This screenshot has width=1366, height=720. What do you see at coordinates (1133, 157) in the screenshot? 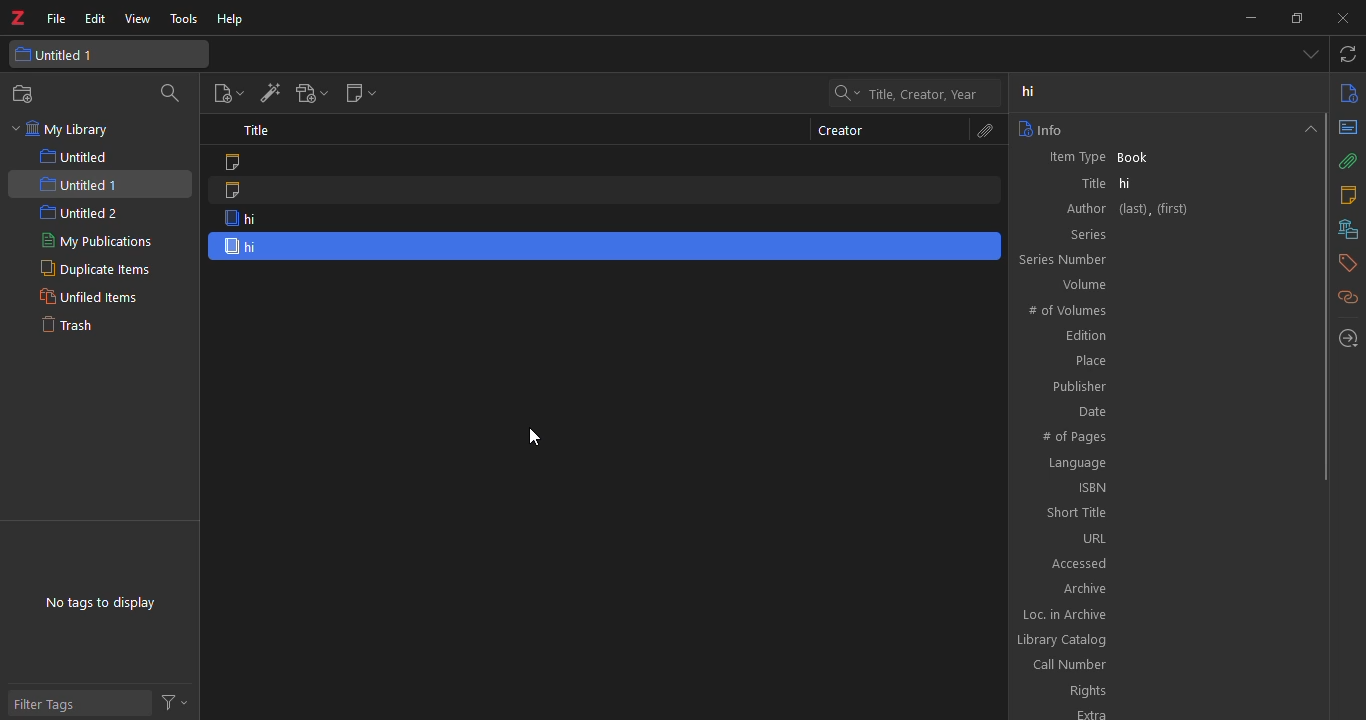
I see `book` at bounding box center [1133, 157].